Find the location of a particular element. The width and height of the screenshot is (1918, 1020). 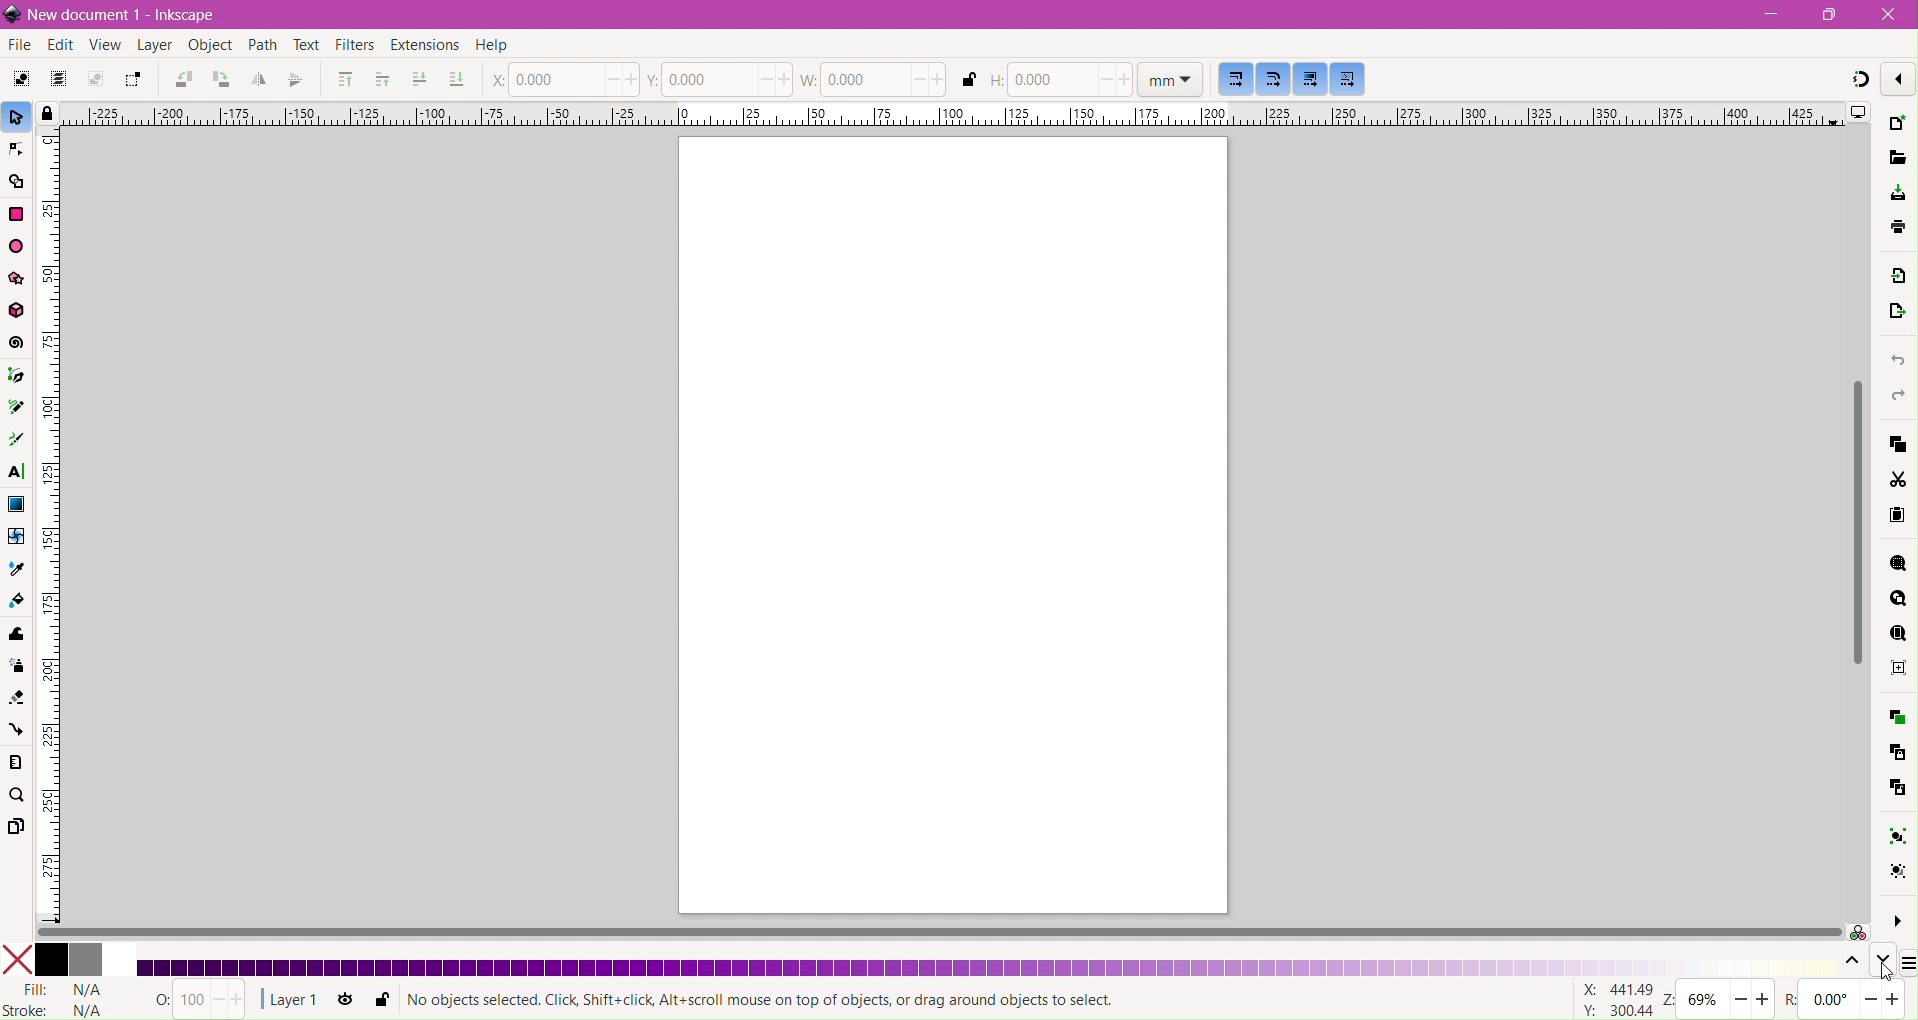

Vertical Ruler is located at coordinates (48, 526).